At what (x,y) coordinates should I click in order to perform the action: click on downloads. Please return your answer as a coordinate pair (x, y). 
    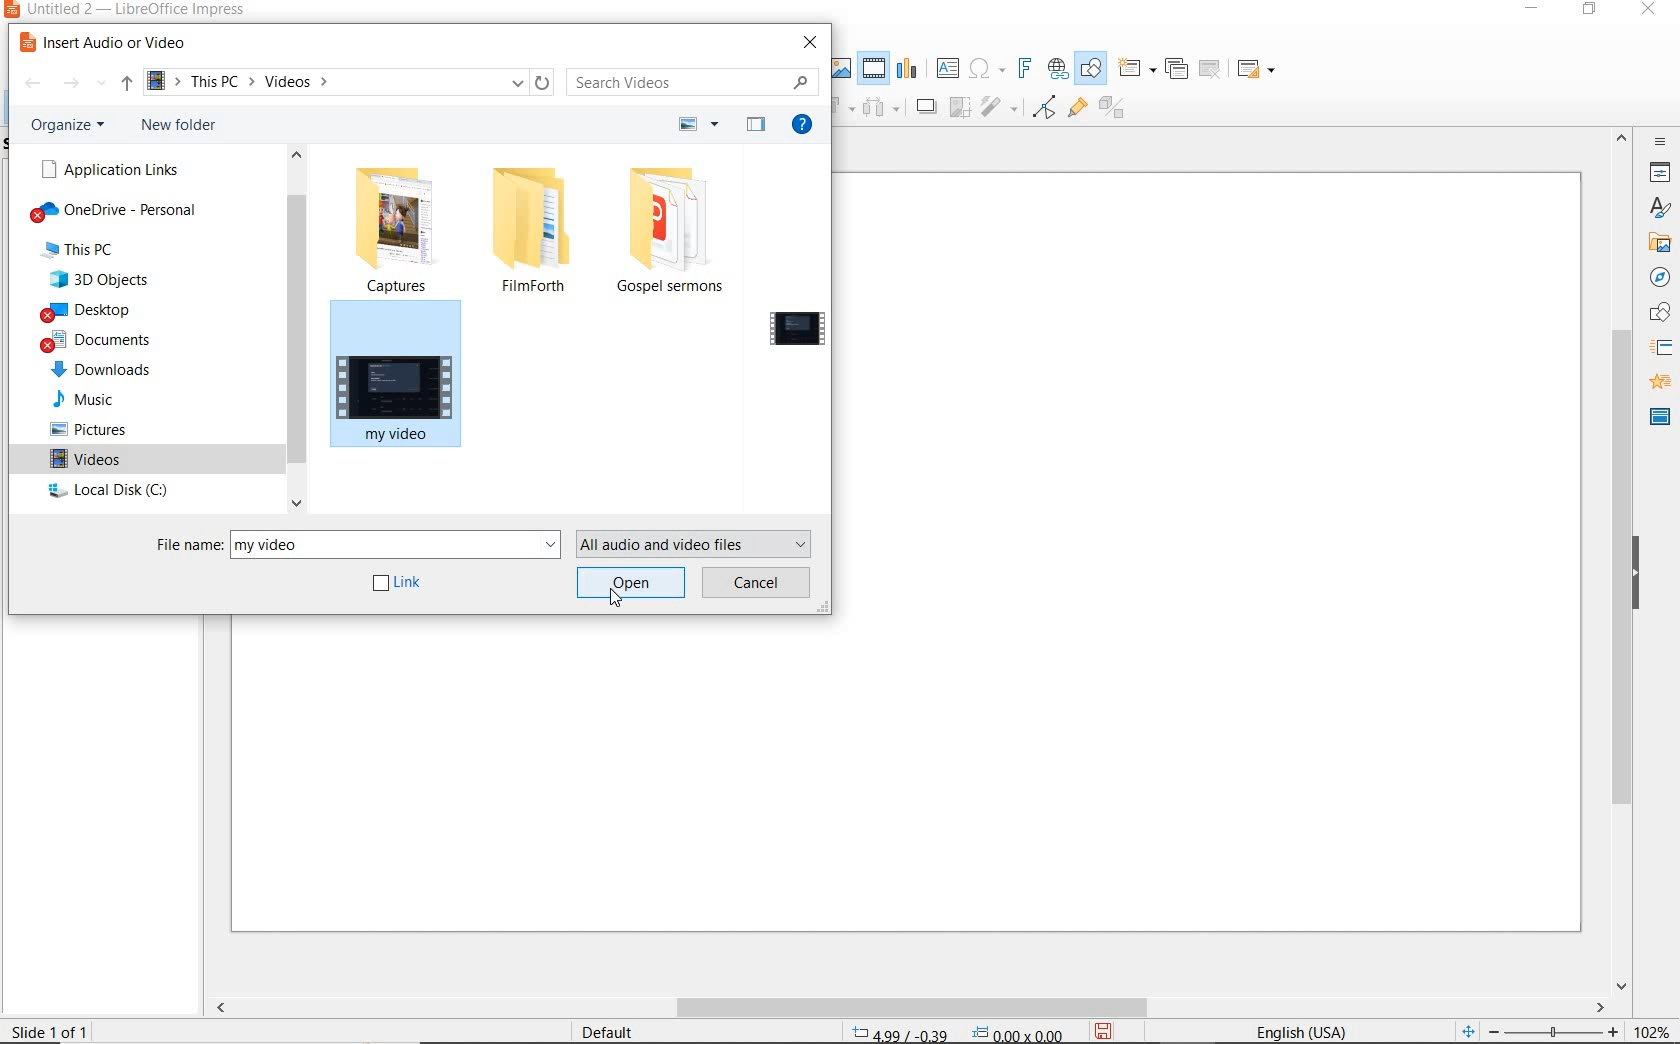
    Looking at the image, I should click on (106, 370).